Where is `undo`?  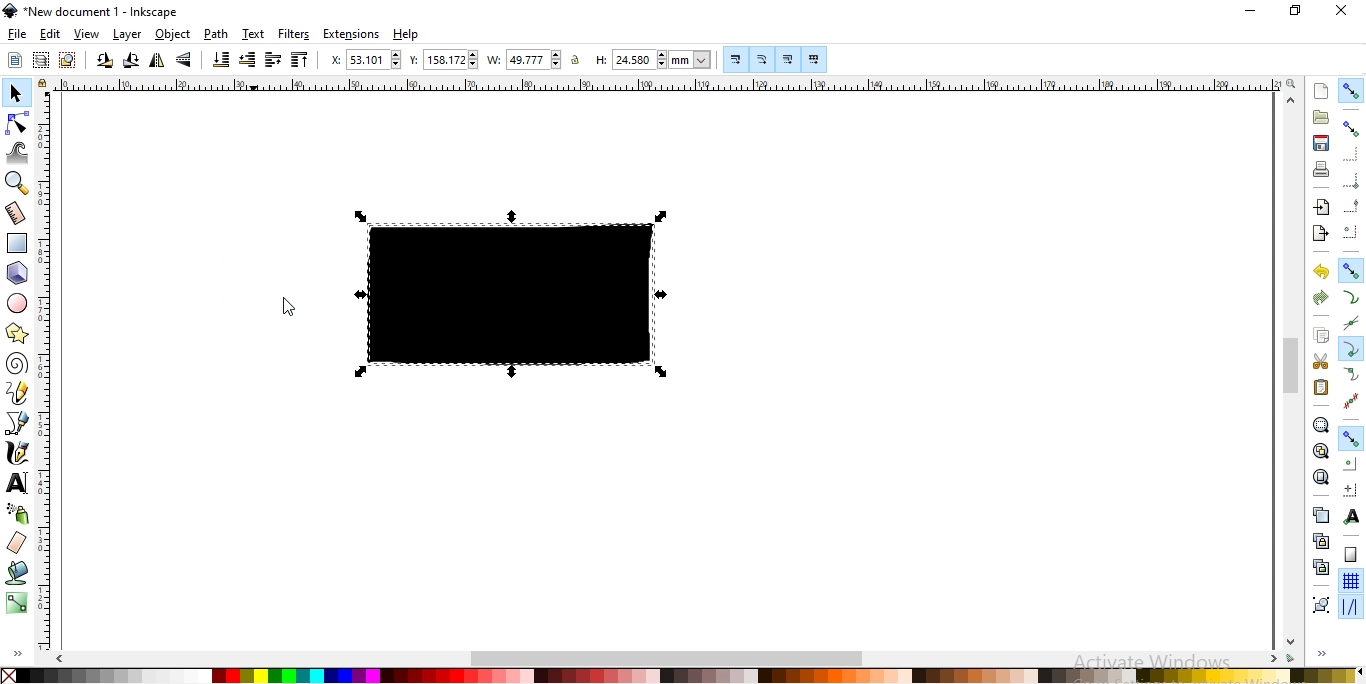 undo is located at coordinates (1320, 272).